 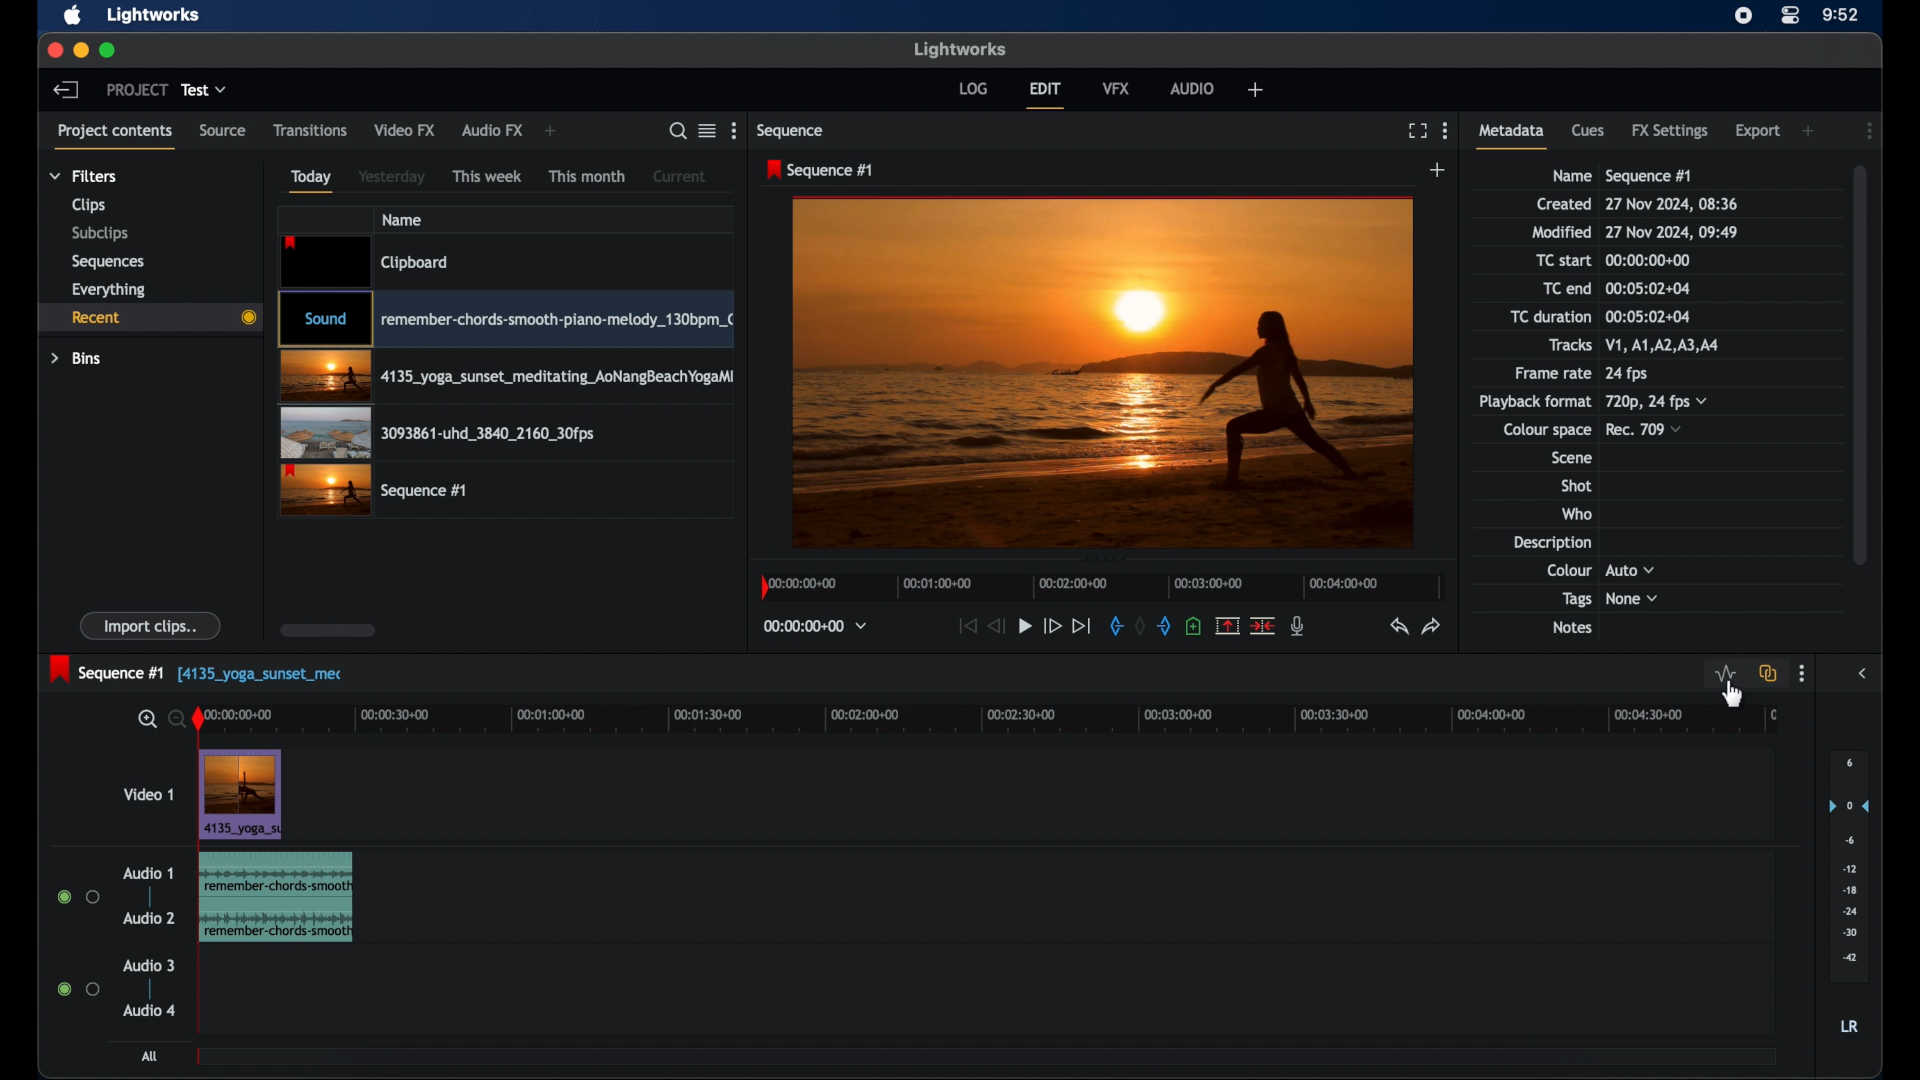 I want to click on recent, so click(x=149, y=320).